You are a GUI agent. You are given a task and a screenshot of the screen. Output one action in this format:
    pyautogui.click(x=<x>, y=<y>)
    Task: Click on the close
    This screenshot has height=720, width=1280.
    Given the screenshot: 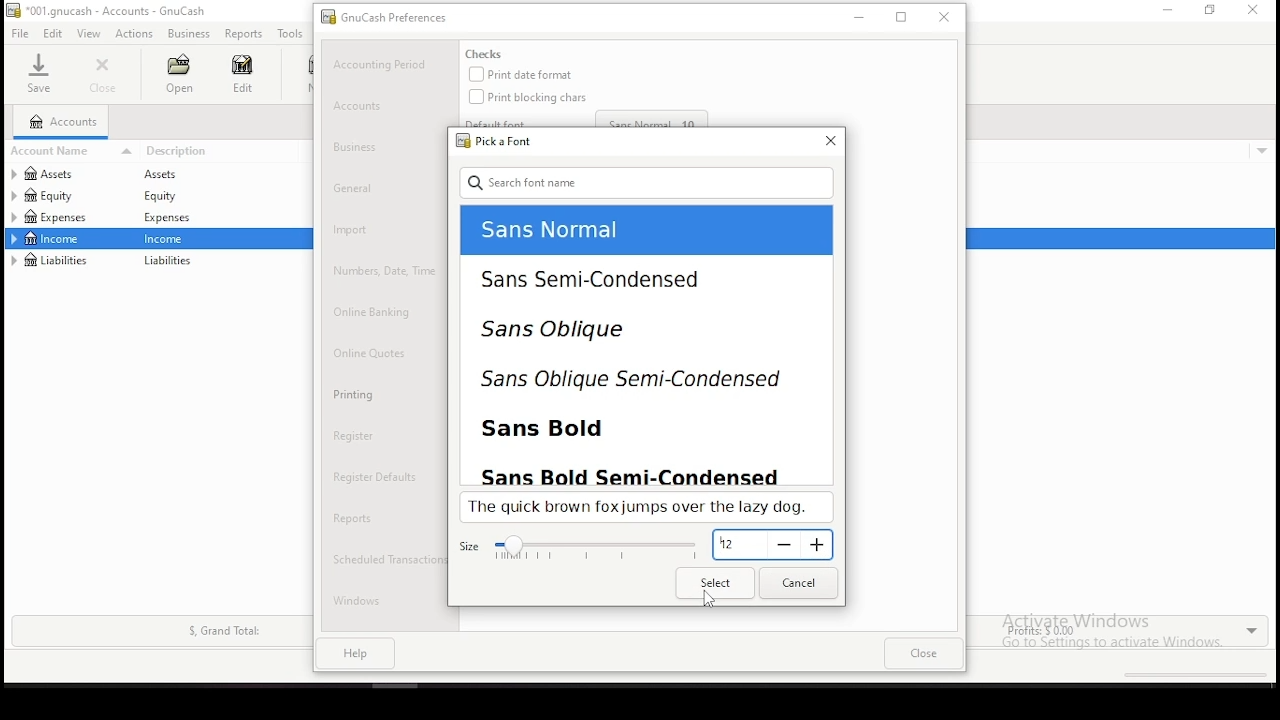 What is the action you would take?
    pyautogui.click(x=105, y=75)
    